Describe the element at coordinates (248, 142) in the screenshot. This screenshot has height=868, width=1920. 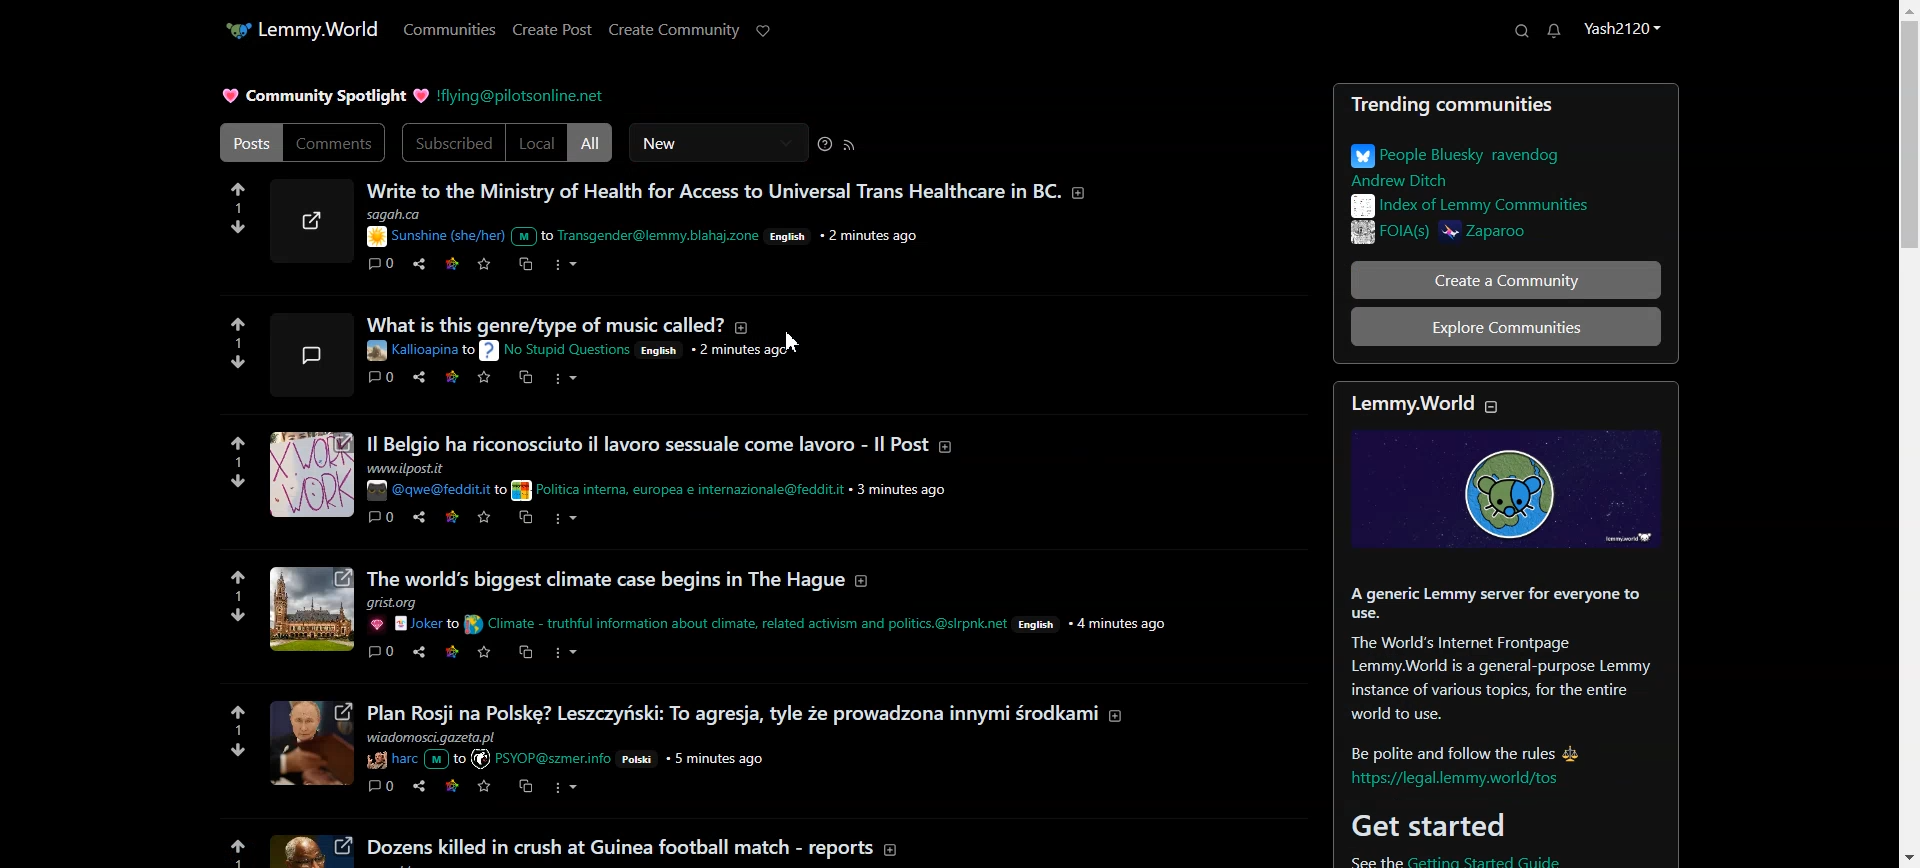
I see `Post` at that location.